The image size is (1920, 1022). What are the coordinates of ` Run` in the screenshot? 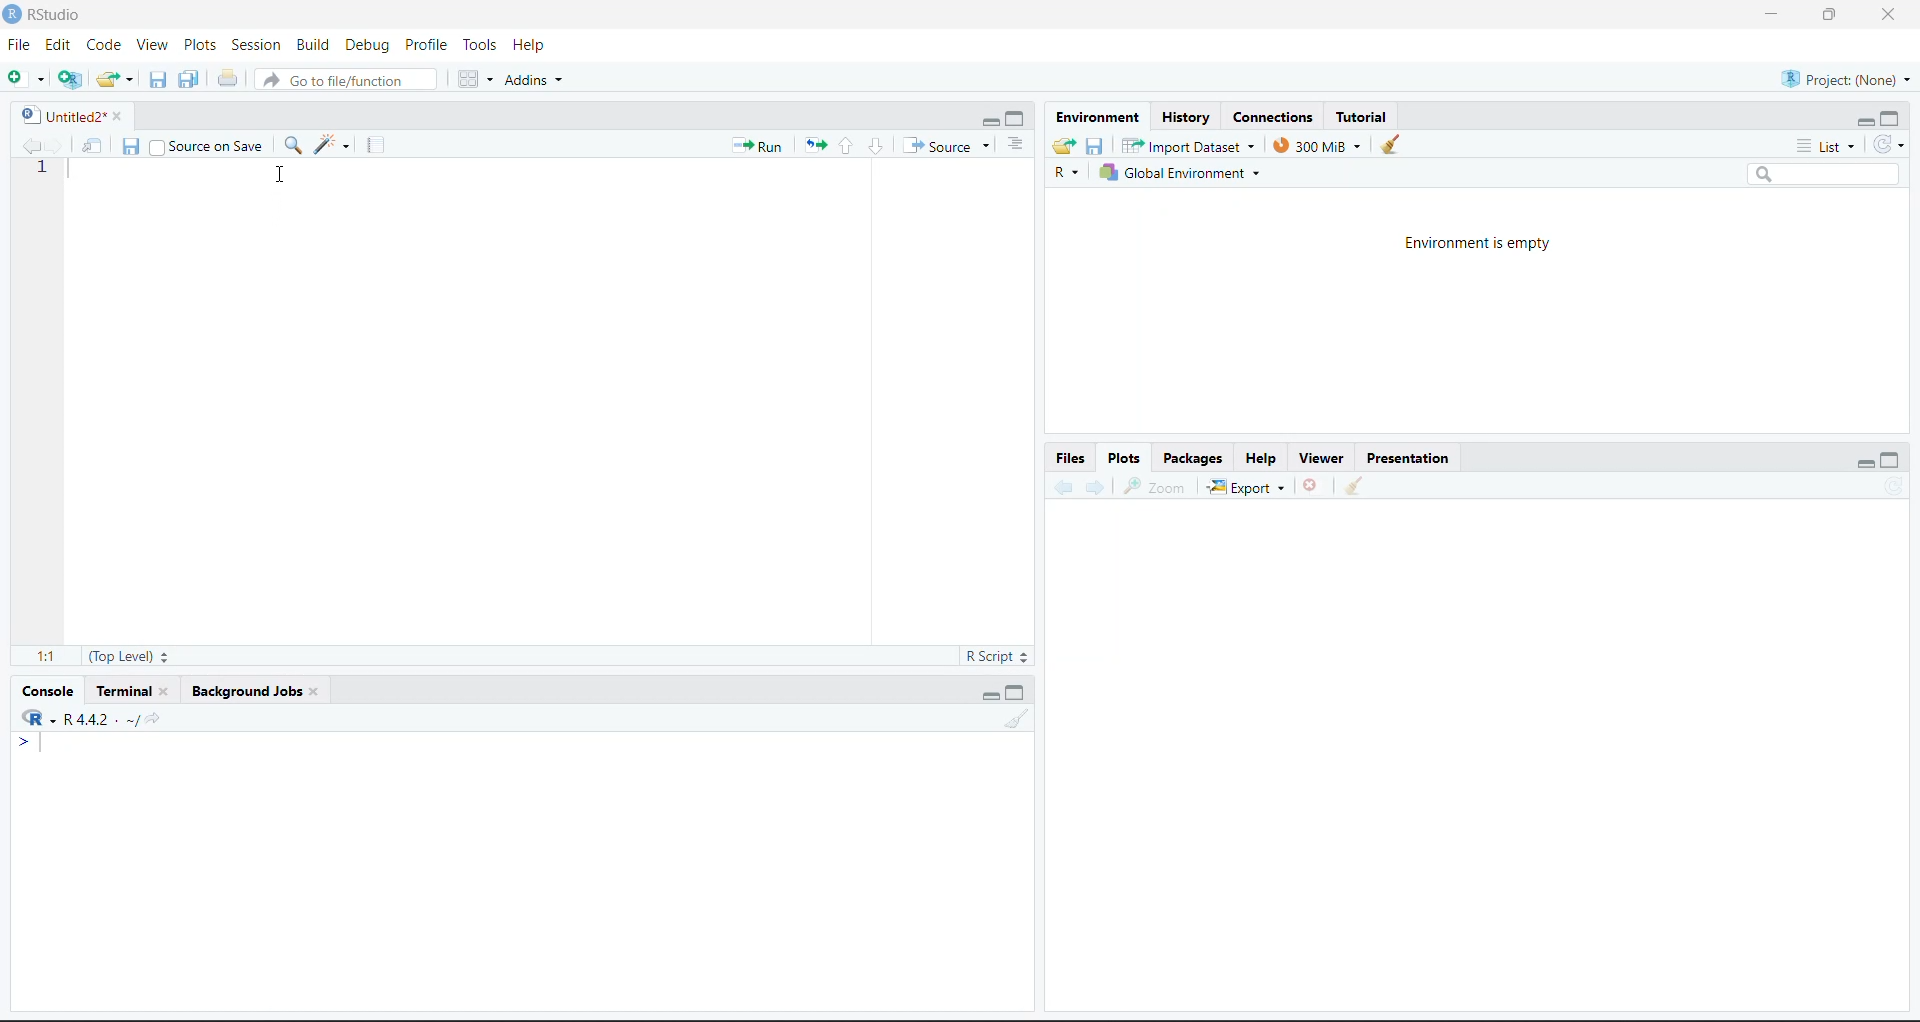 It's located at (755, 147).